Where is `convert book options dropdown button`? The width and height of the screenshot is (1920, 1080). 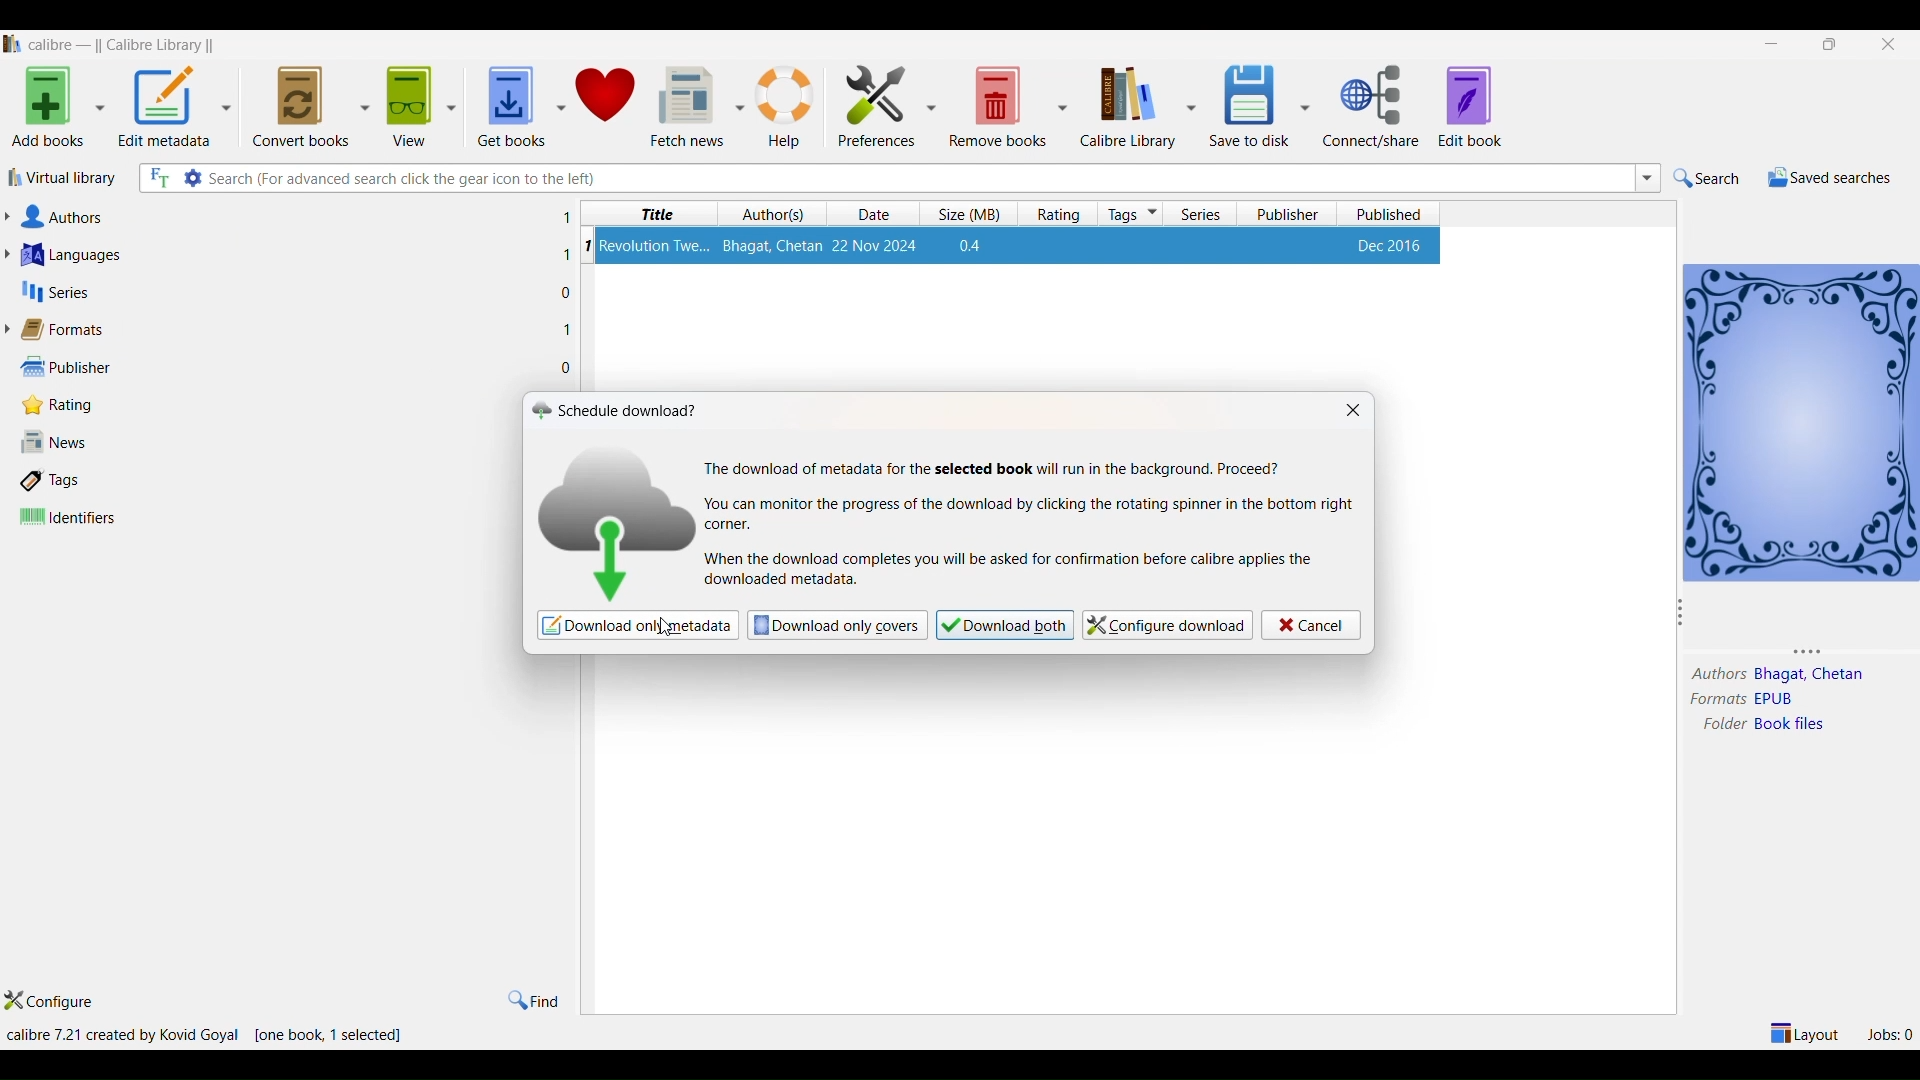 convert book options dropdown button is located at coordinates (363, 98).